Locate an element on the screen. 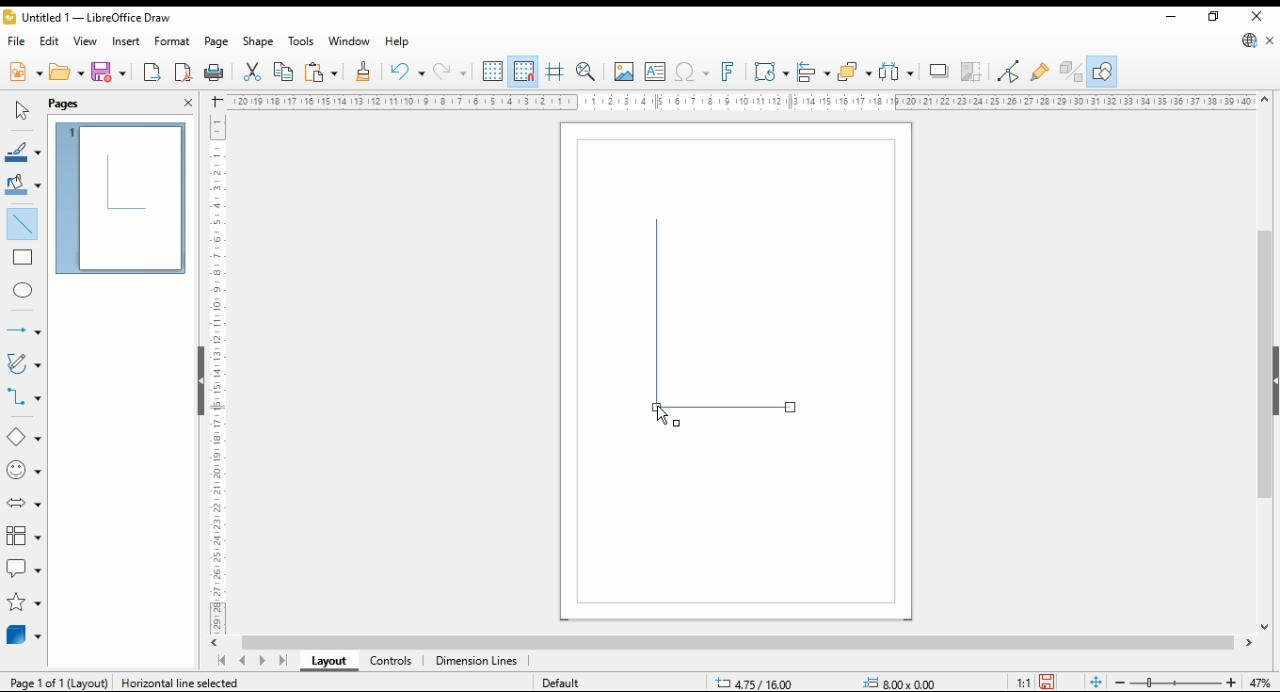 Image resolution: width=1280 pixels, height=692 pixels. new is located at coordinates (24, 72).